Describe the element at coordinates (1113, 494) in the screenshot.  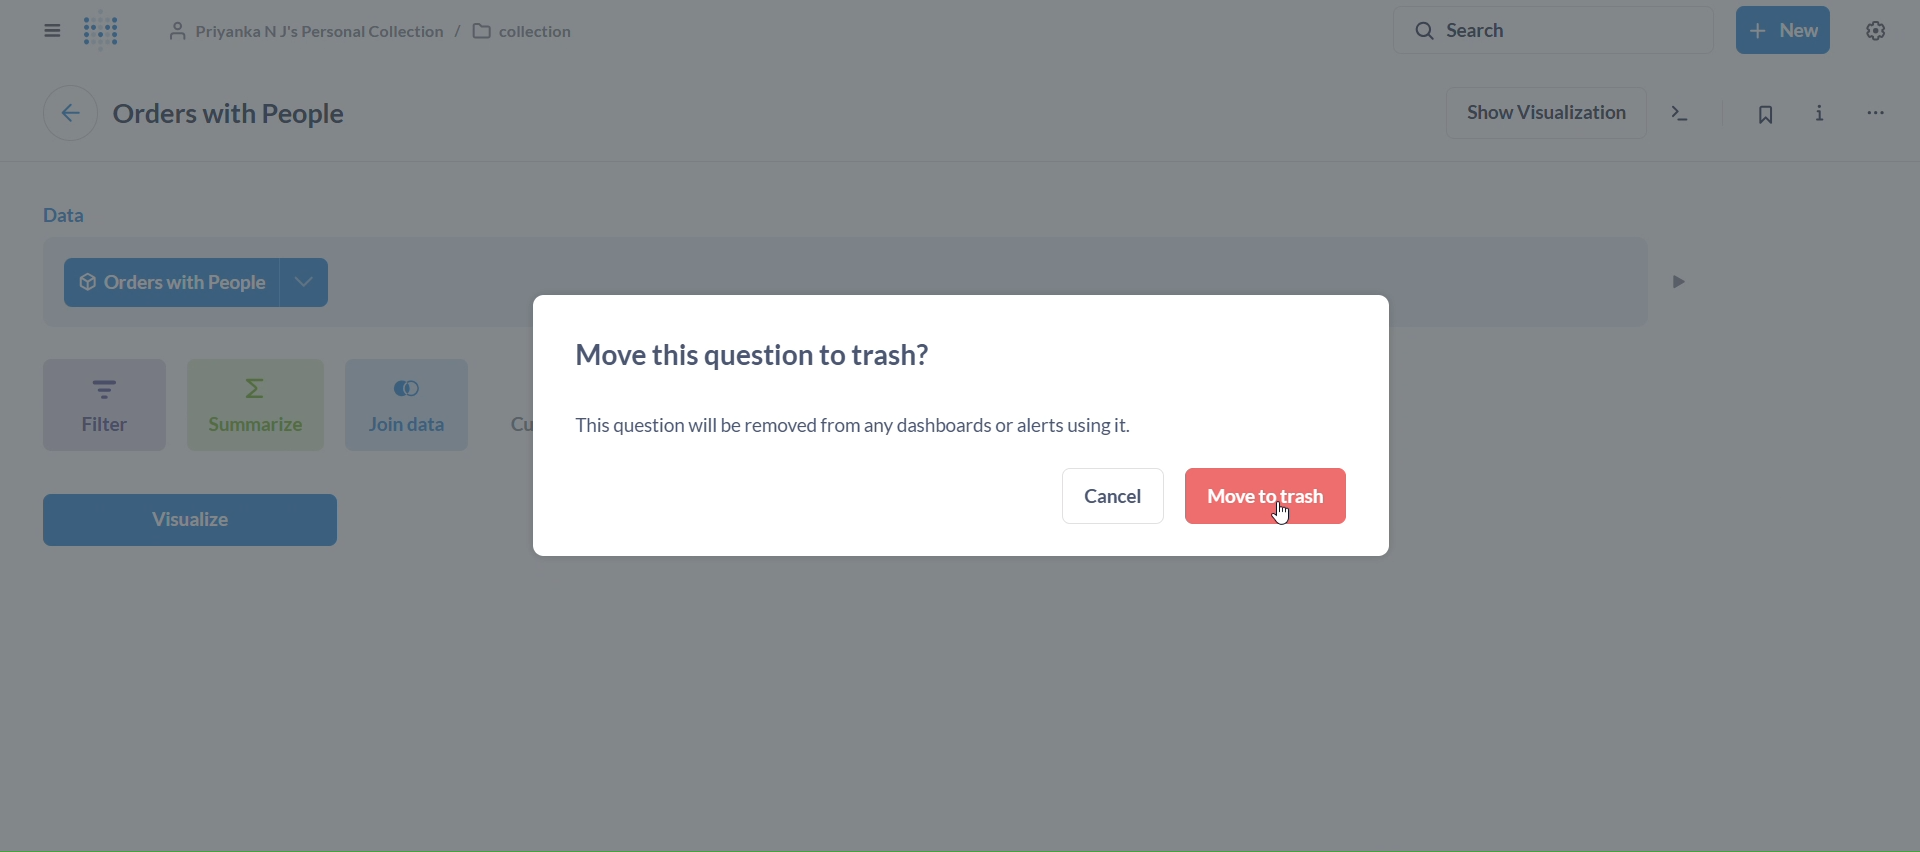
I see `cancel` at that location.